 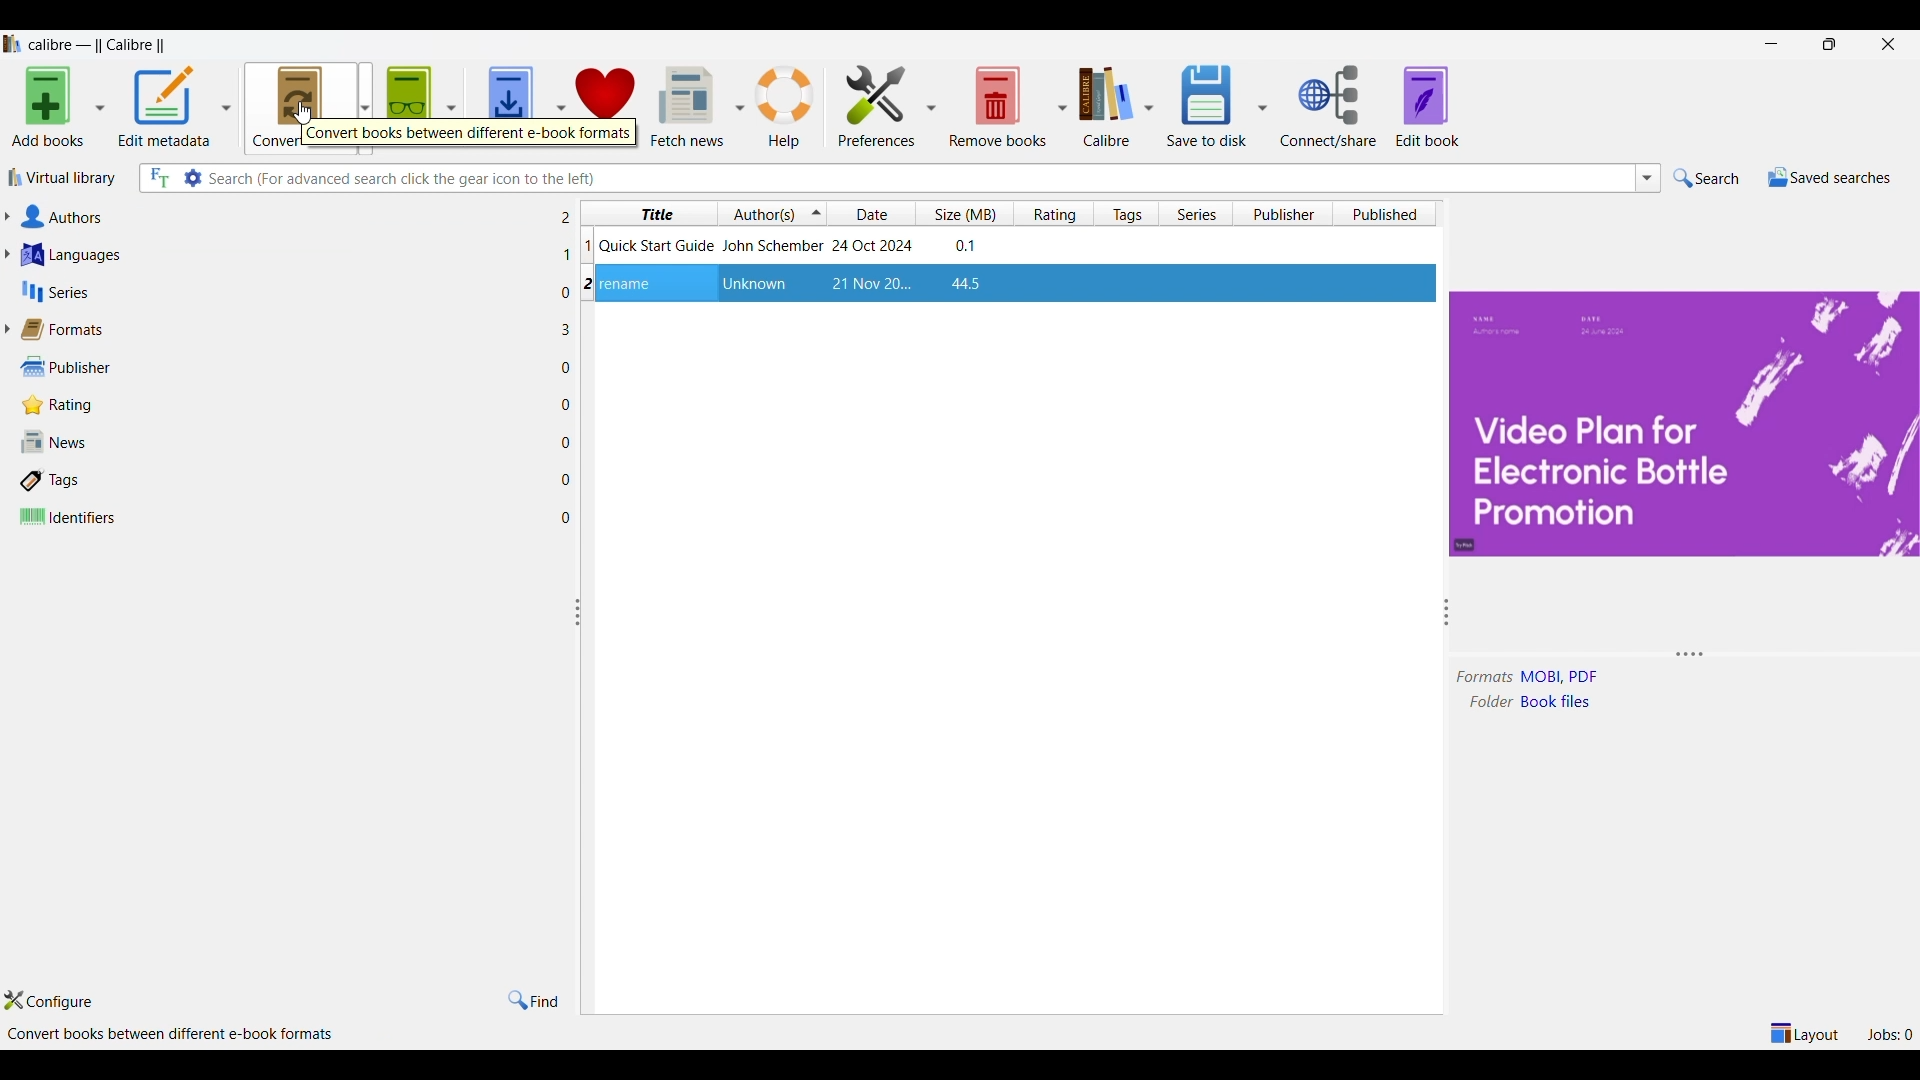 What do you see at coordinates (511, 107) in the screenshot?
I see `Get books` at bounding box center [511, 107].